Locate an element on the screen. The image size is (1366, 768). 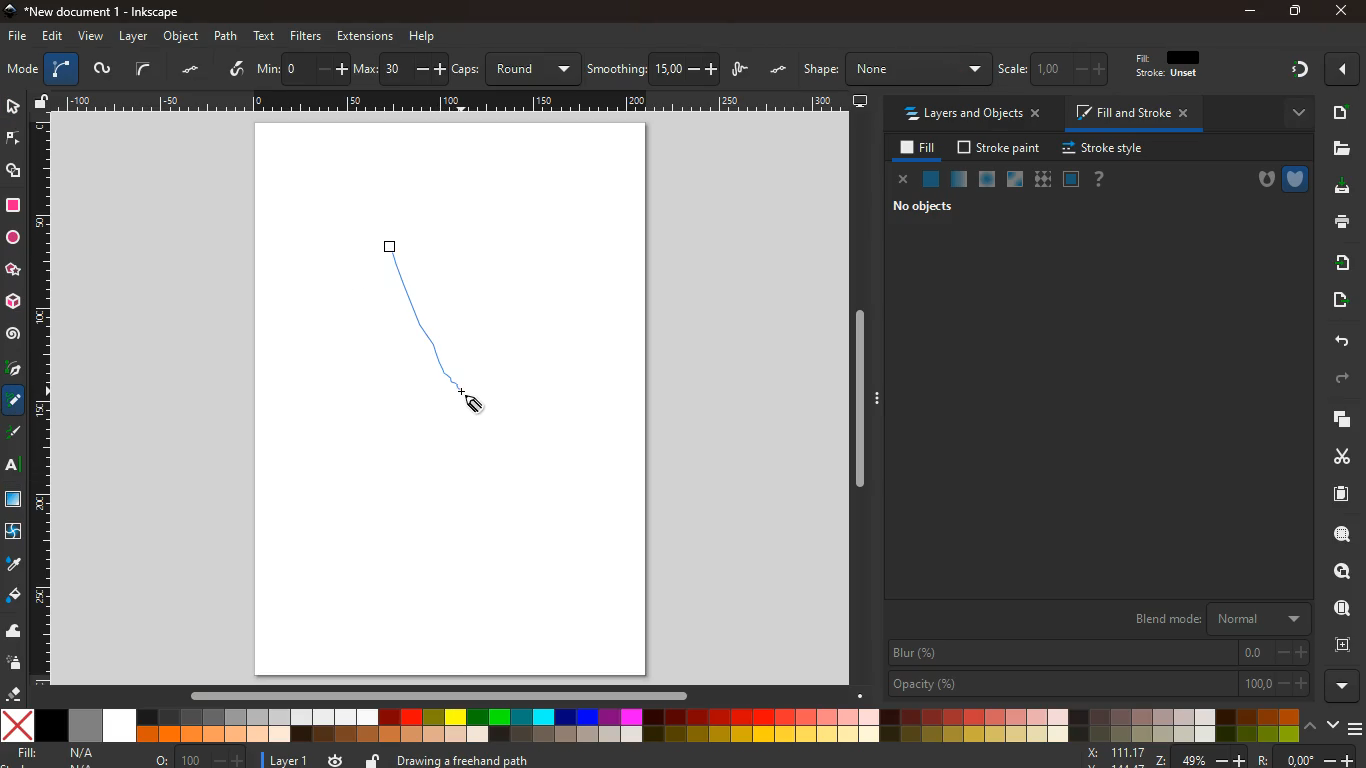
square is located at coordinates (1071, 181).